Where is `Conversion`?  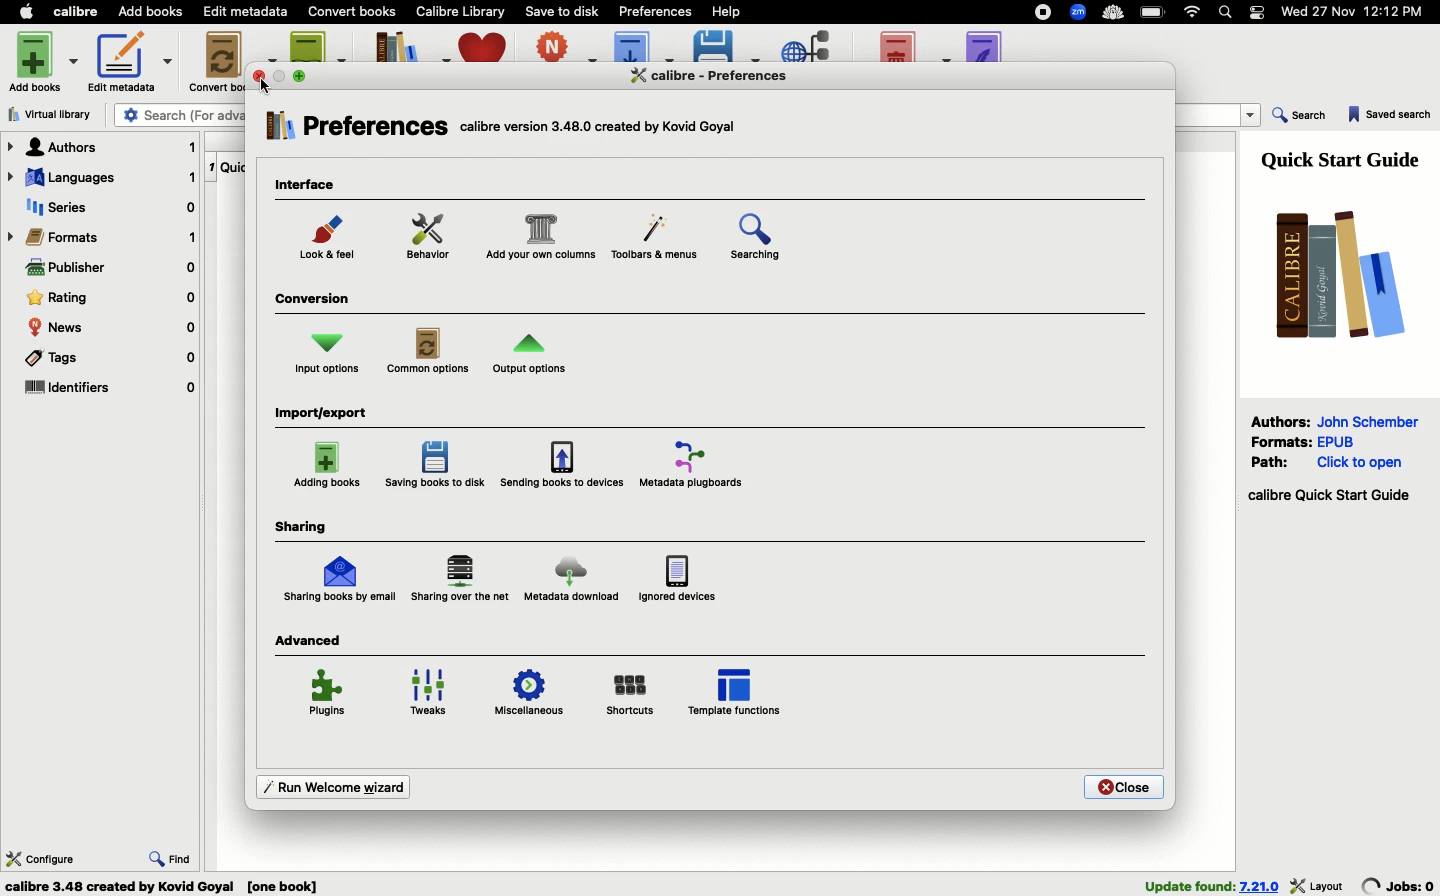
Conversion is located at coordinates (316, 301).